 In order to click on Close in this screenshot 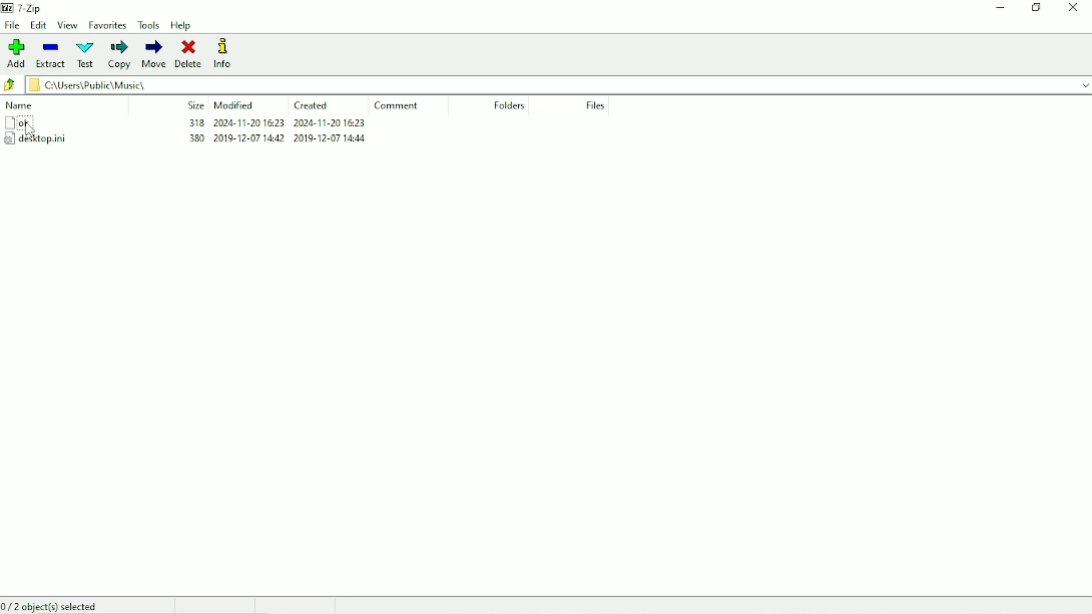, I will do `click(1074, 9)`.